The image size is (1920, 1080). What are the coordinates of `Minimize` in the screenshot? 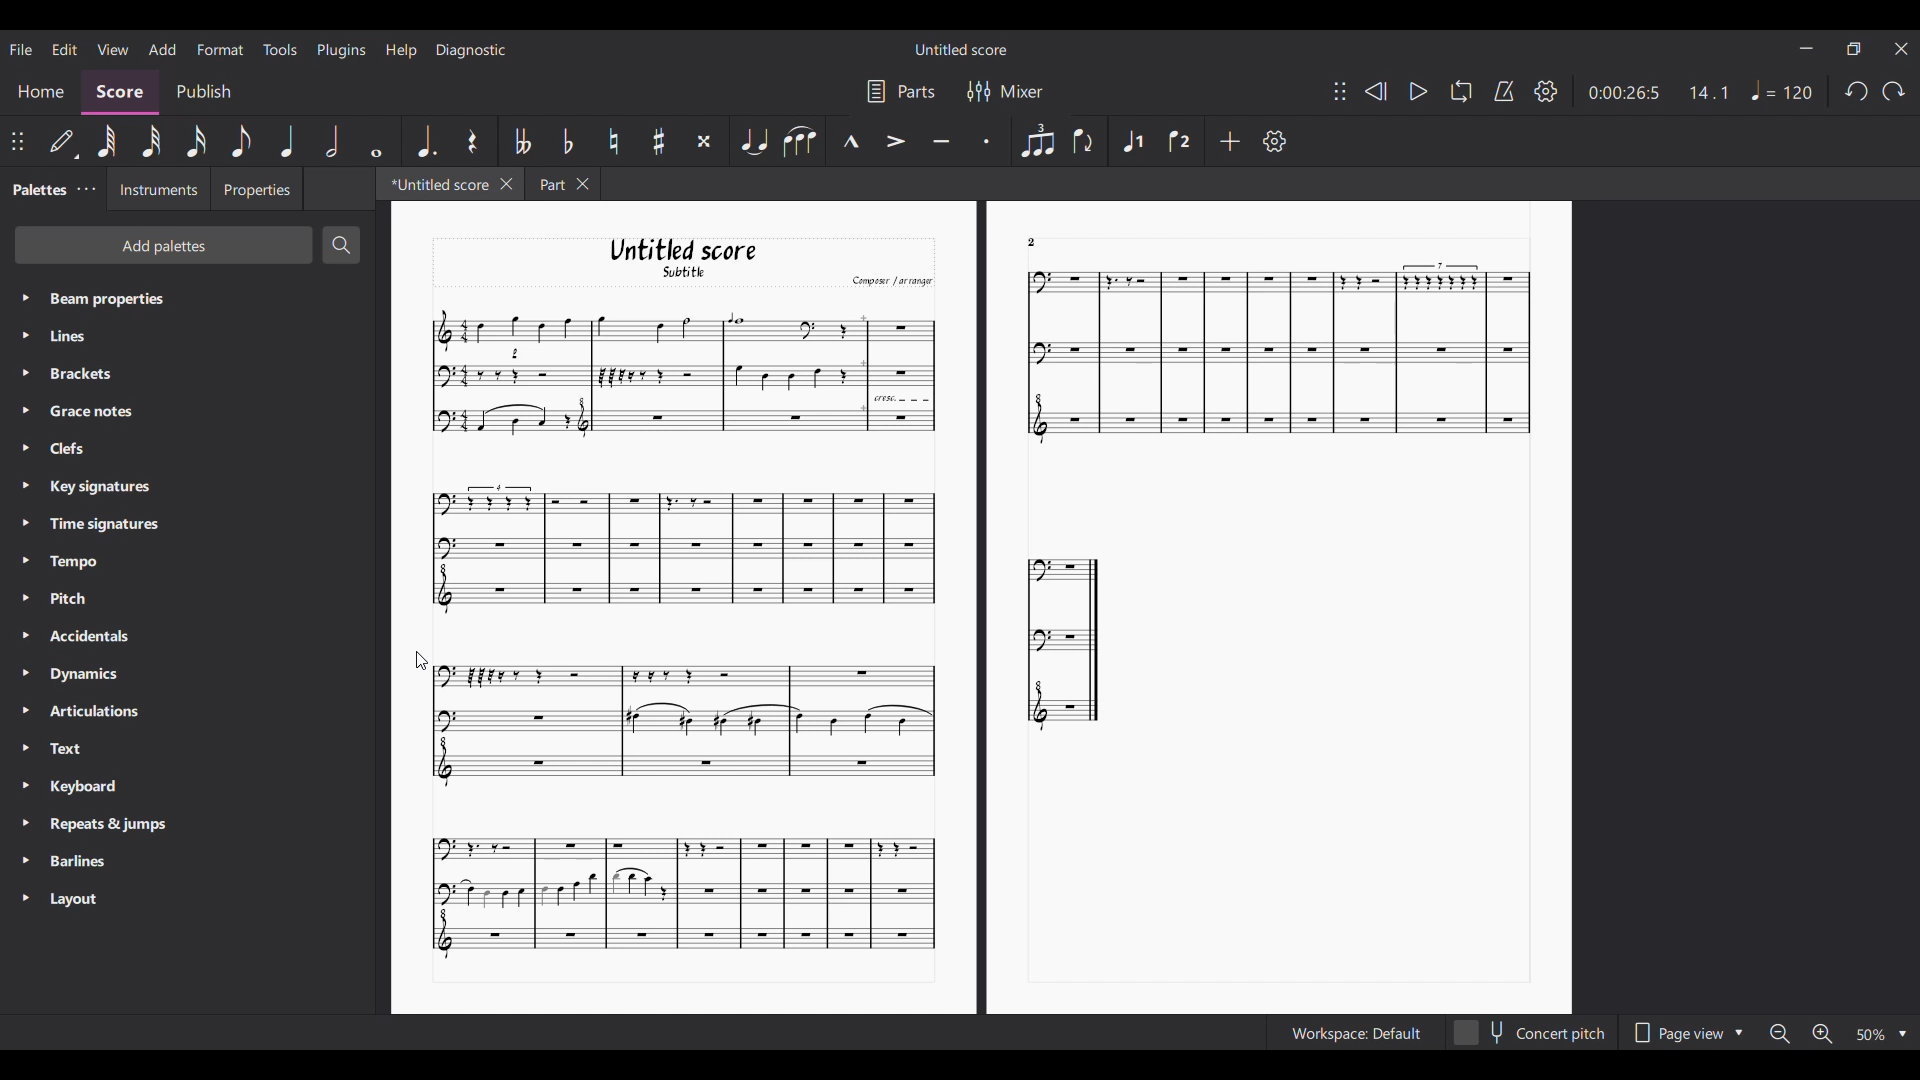 It's located at (1806, 48).